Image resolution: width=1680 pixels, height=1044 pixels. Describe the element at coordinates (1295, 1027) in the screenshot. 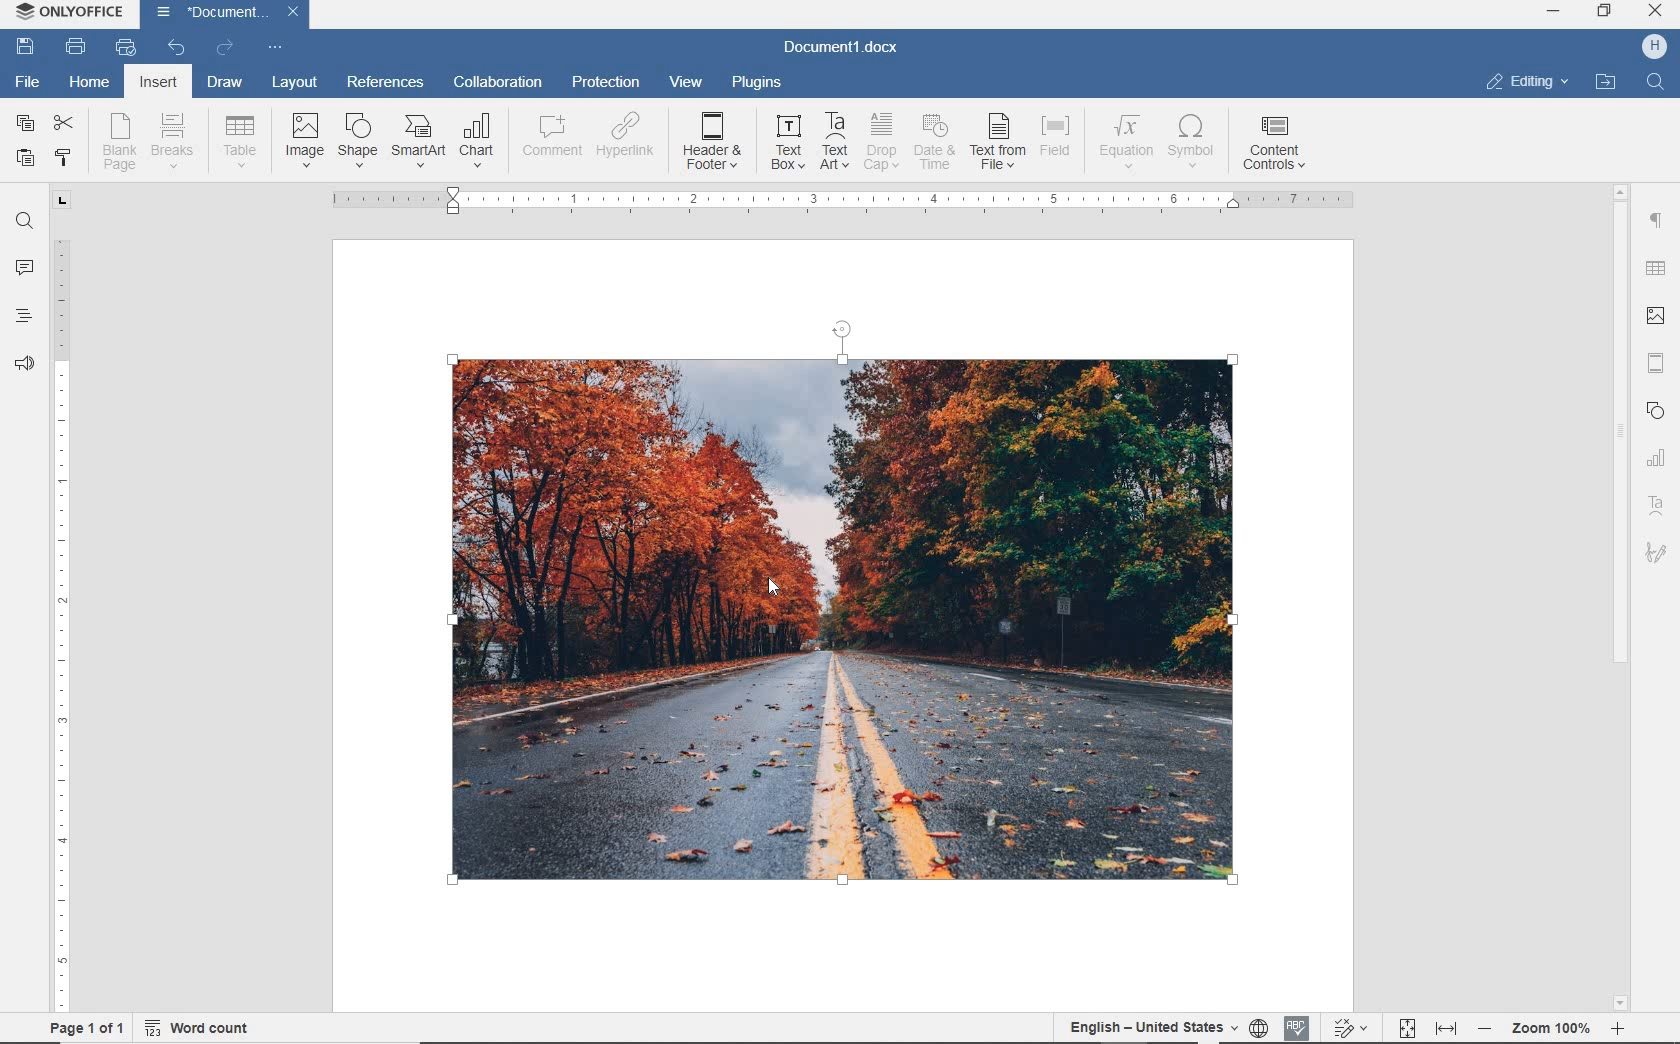

I see `spell checking` at that location.